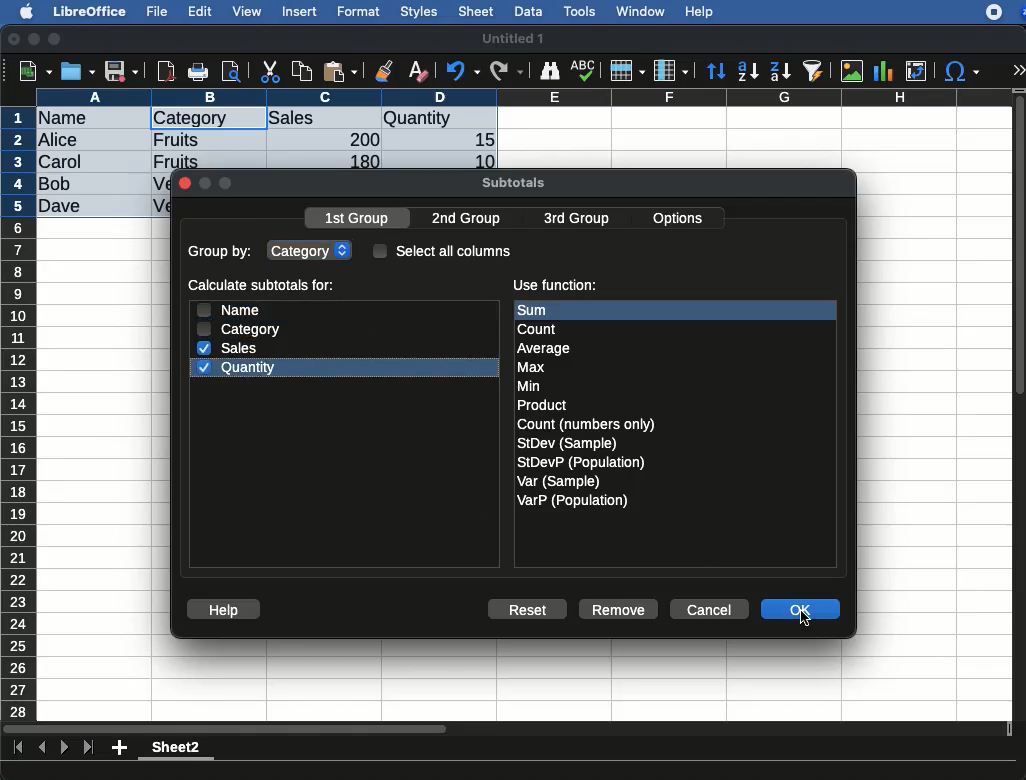  What do you see at coordinates (549, 71) in the screenshot?
I see `finder` at bounding box center [549, 71].